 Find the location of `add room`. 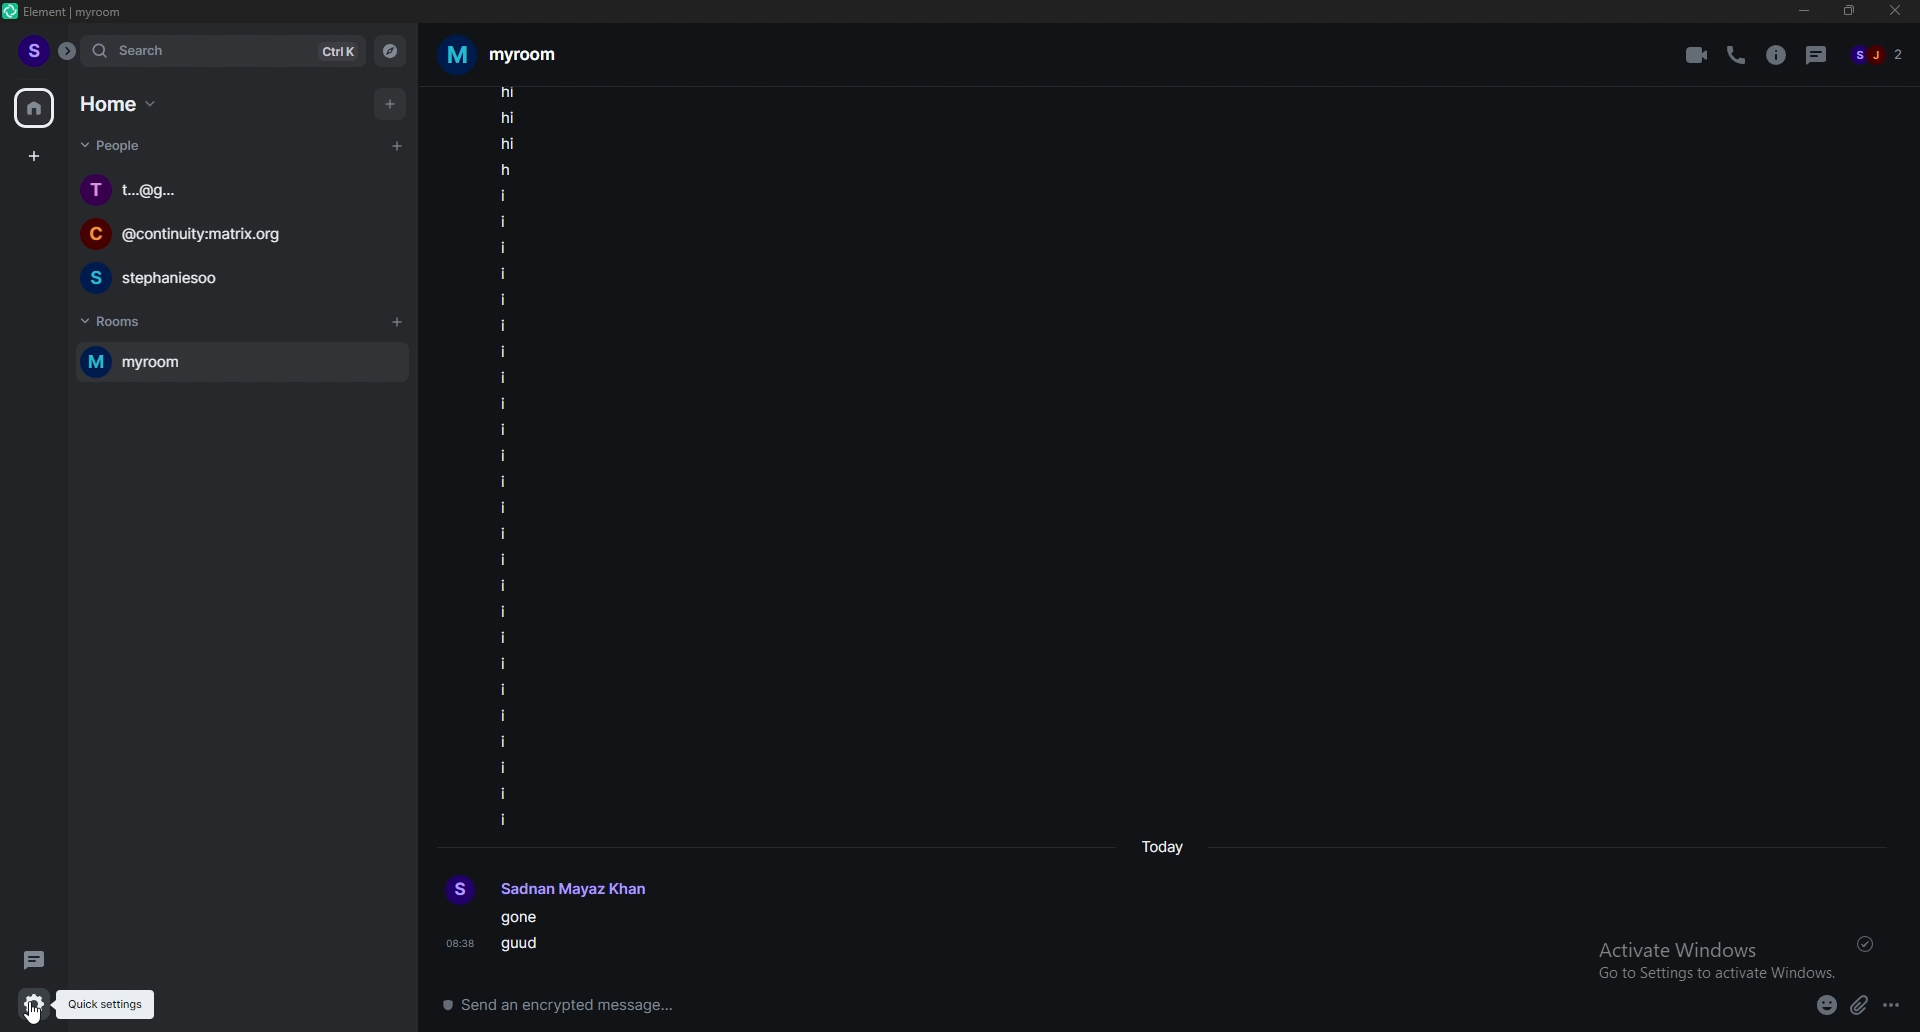

add room is located at coordinates (397, 322).